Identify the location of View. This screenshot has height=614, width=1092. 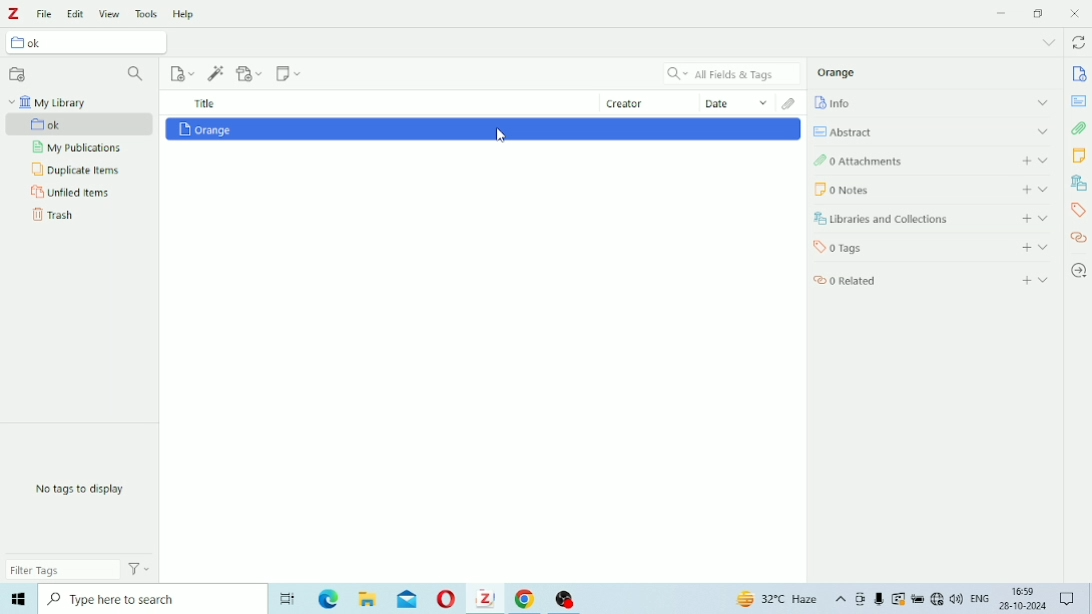
(110, 14).